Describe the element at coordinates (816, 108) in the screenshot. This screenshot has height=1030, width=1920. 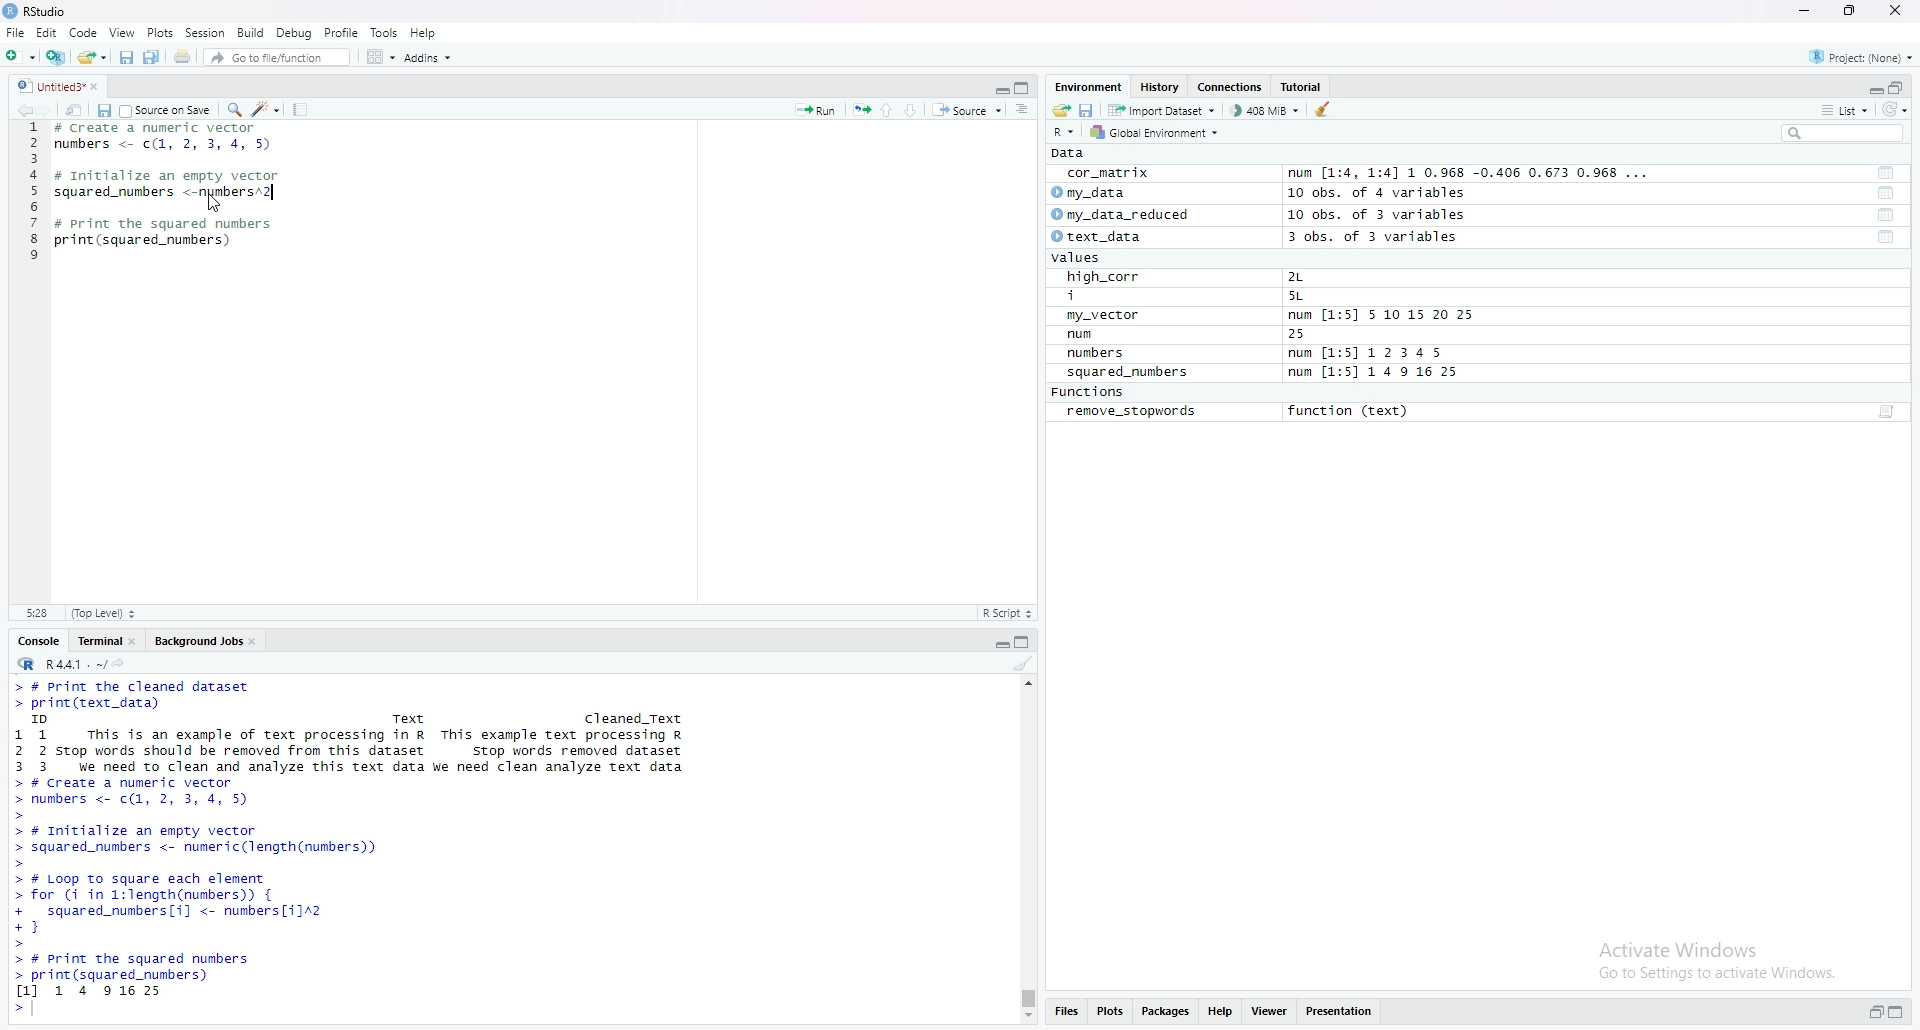
I see `Run` at that location.